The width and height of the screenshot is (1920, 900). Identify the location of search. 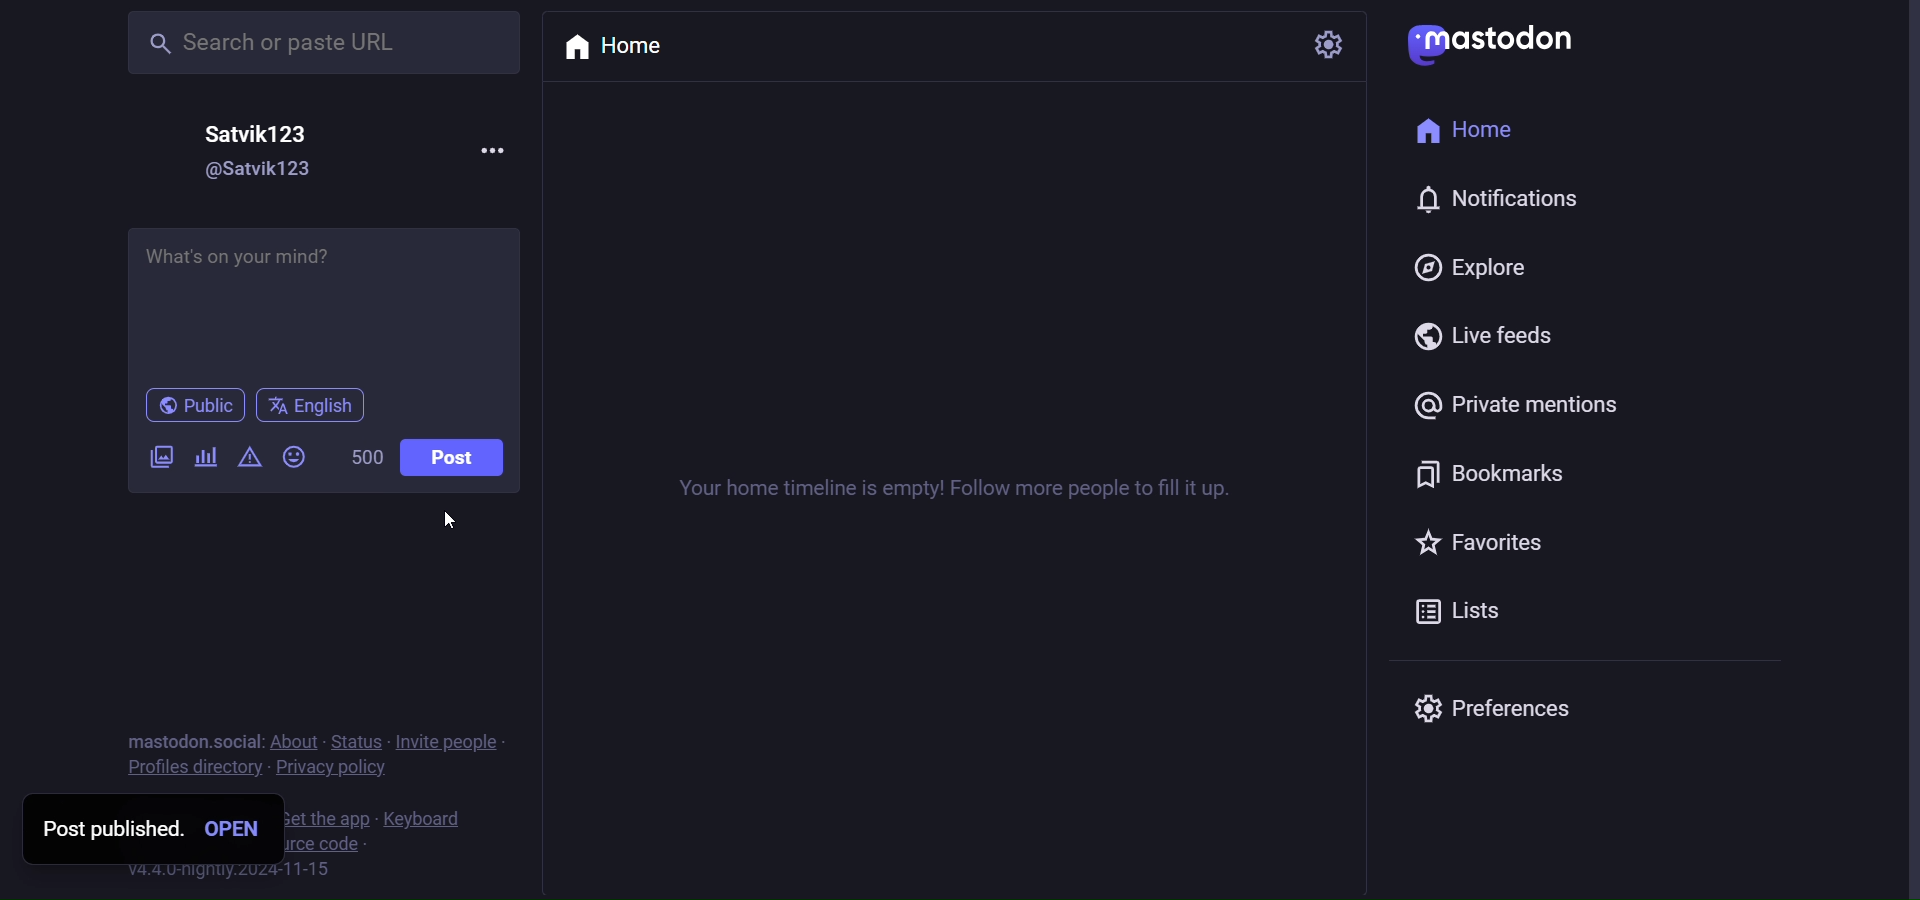
(299, 42).